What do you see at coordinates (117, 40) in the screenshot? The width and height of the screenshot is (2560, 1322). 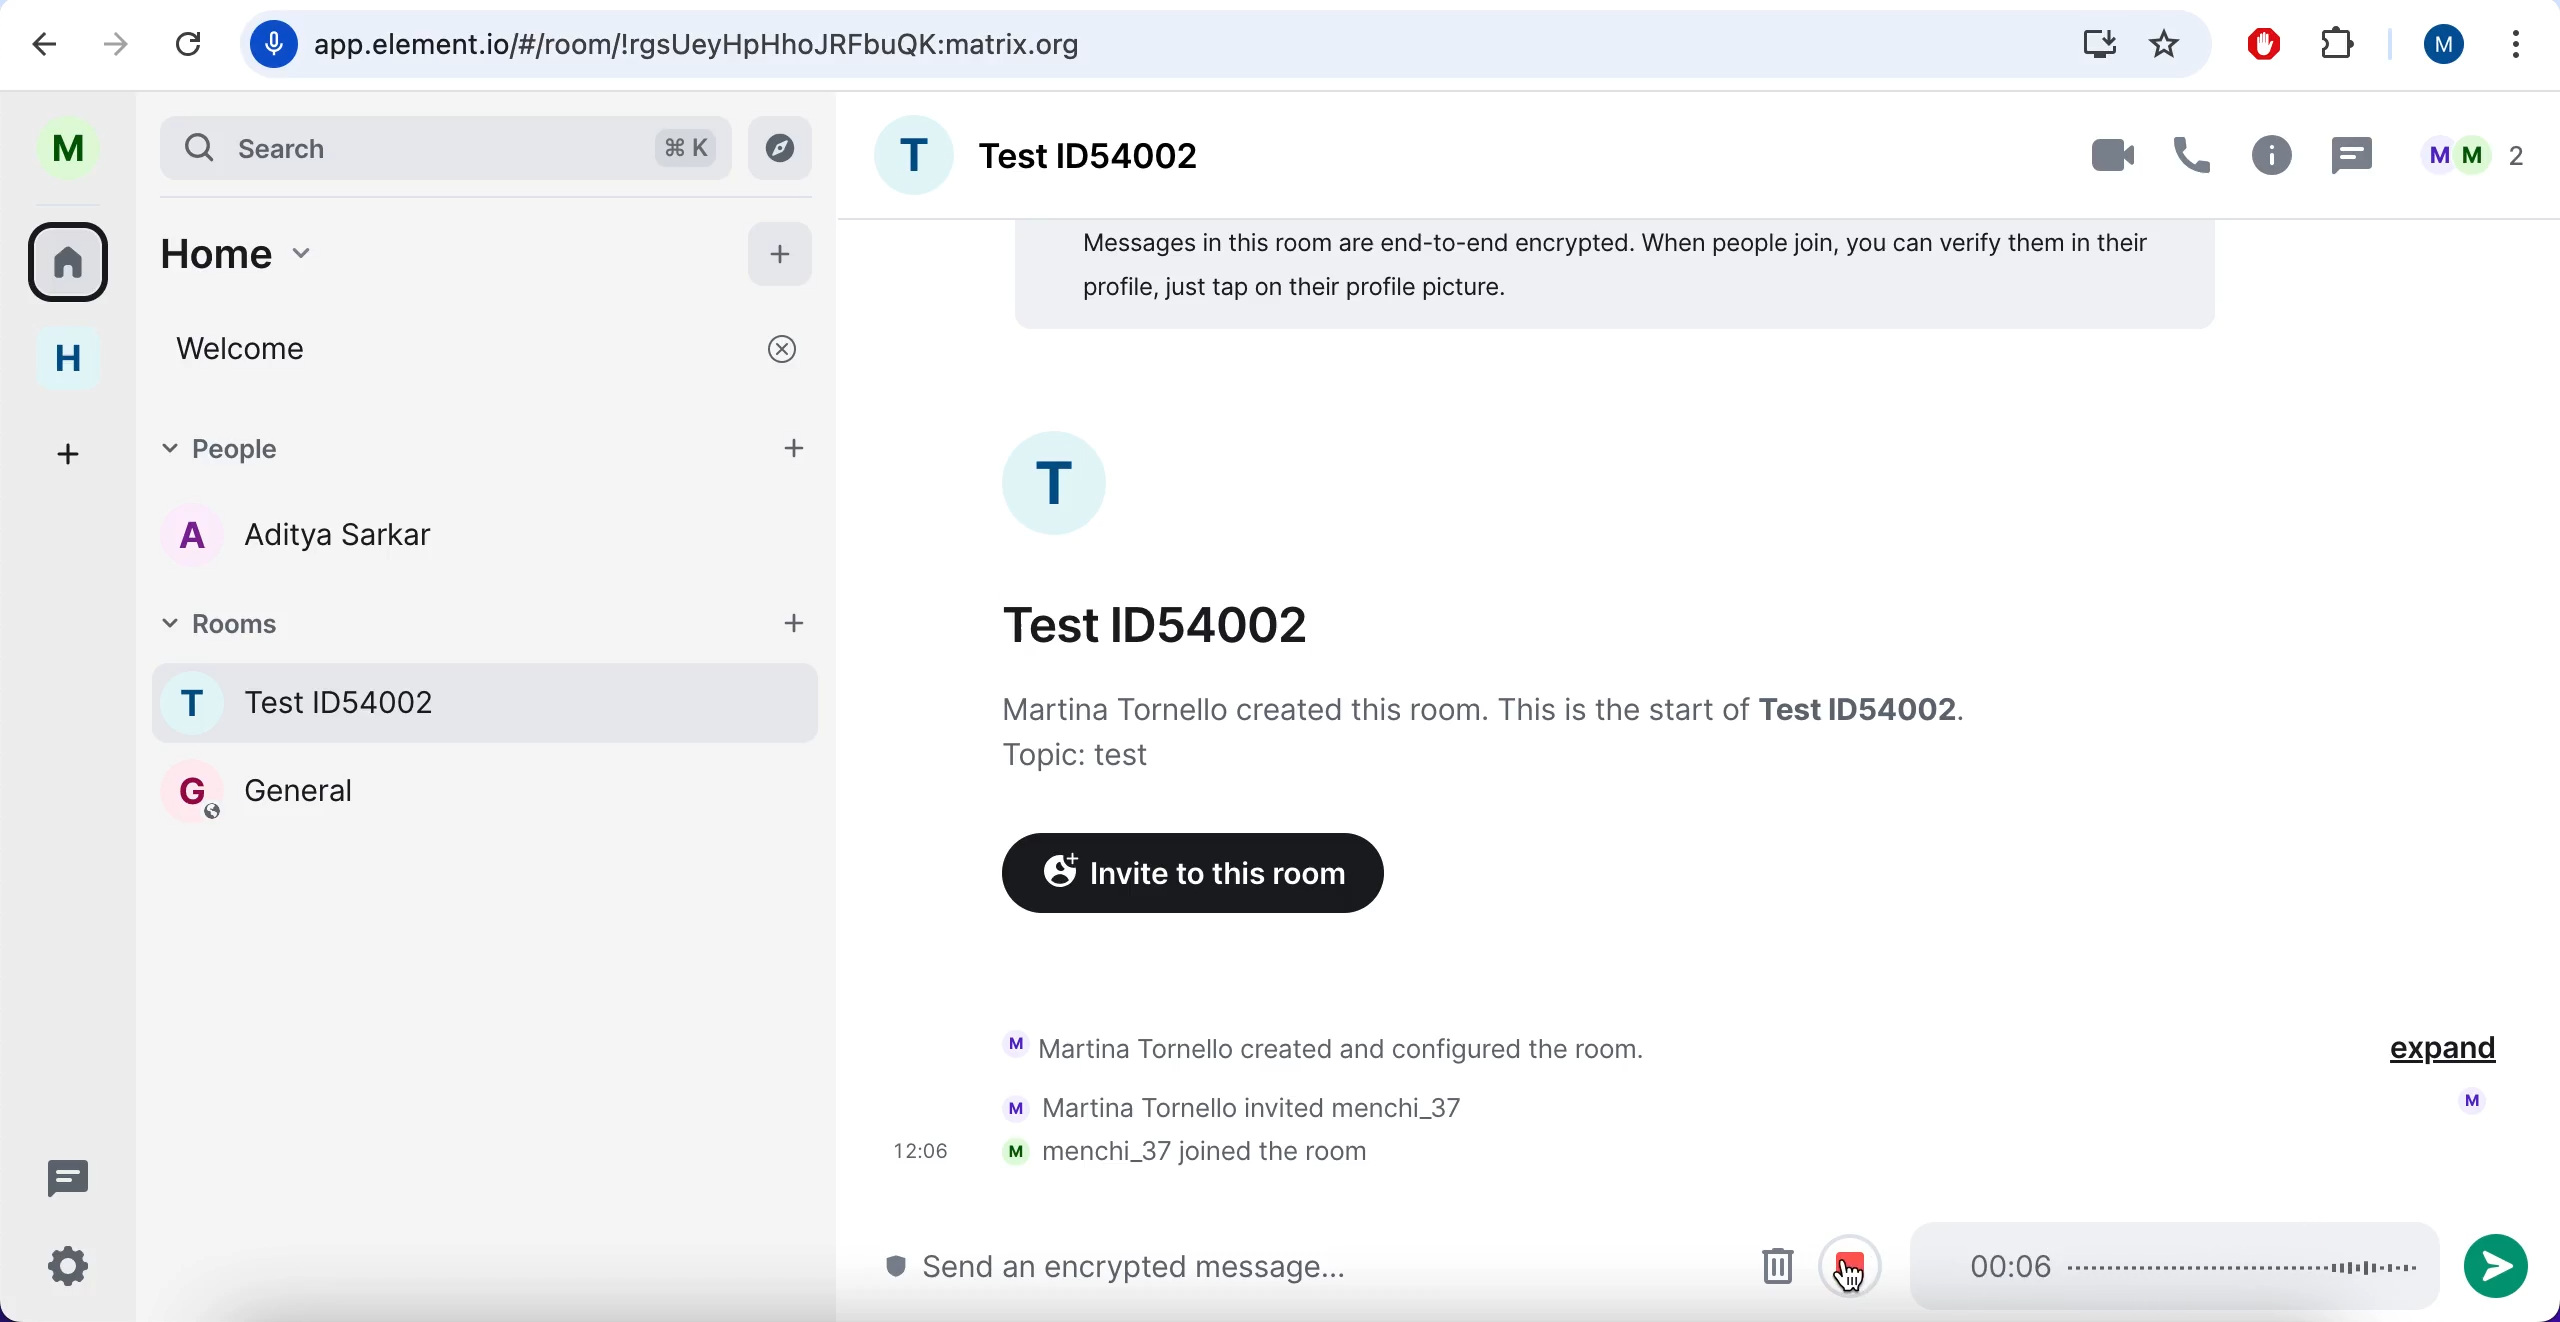 I see `forward` at bounding box center [117, 40].